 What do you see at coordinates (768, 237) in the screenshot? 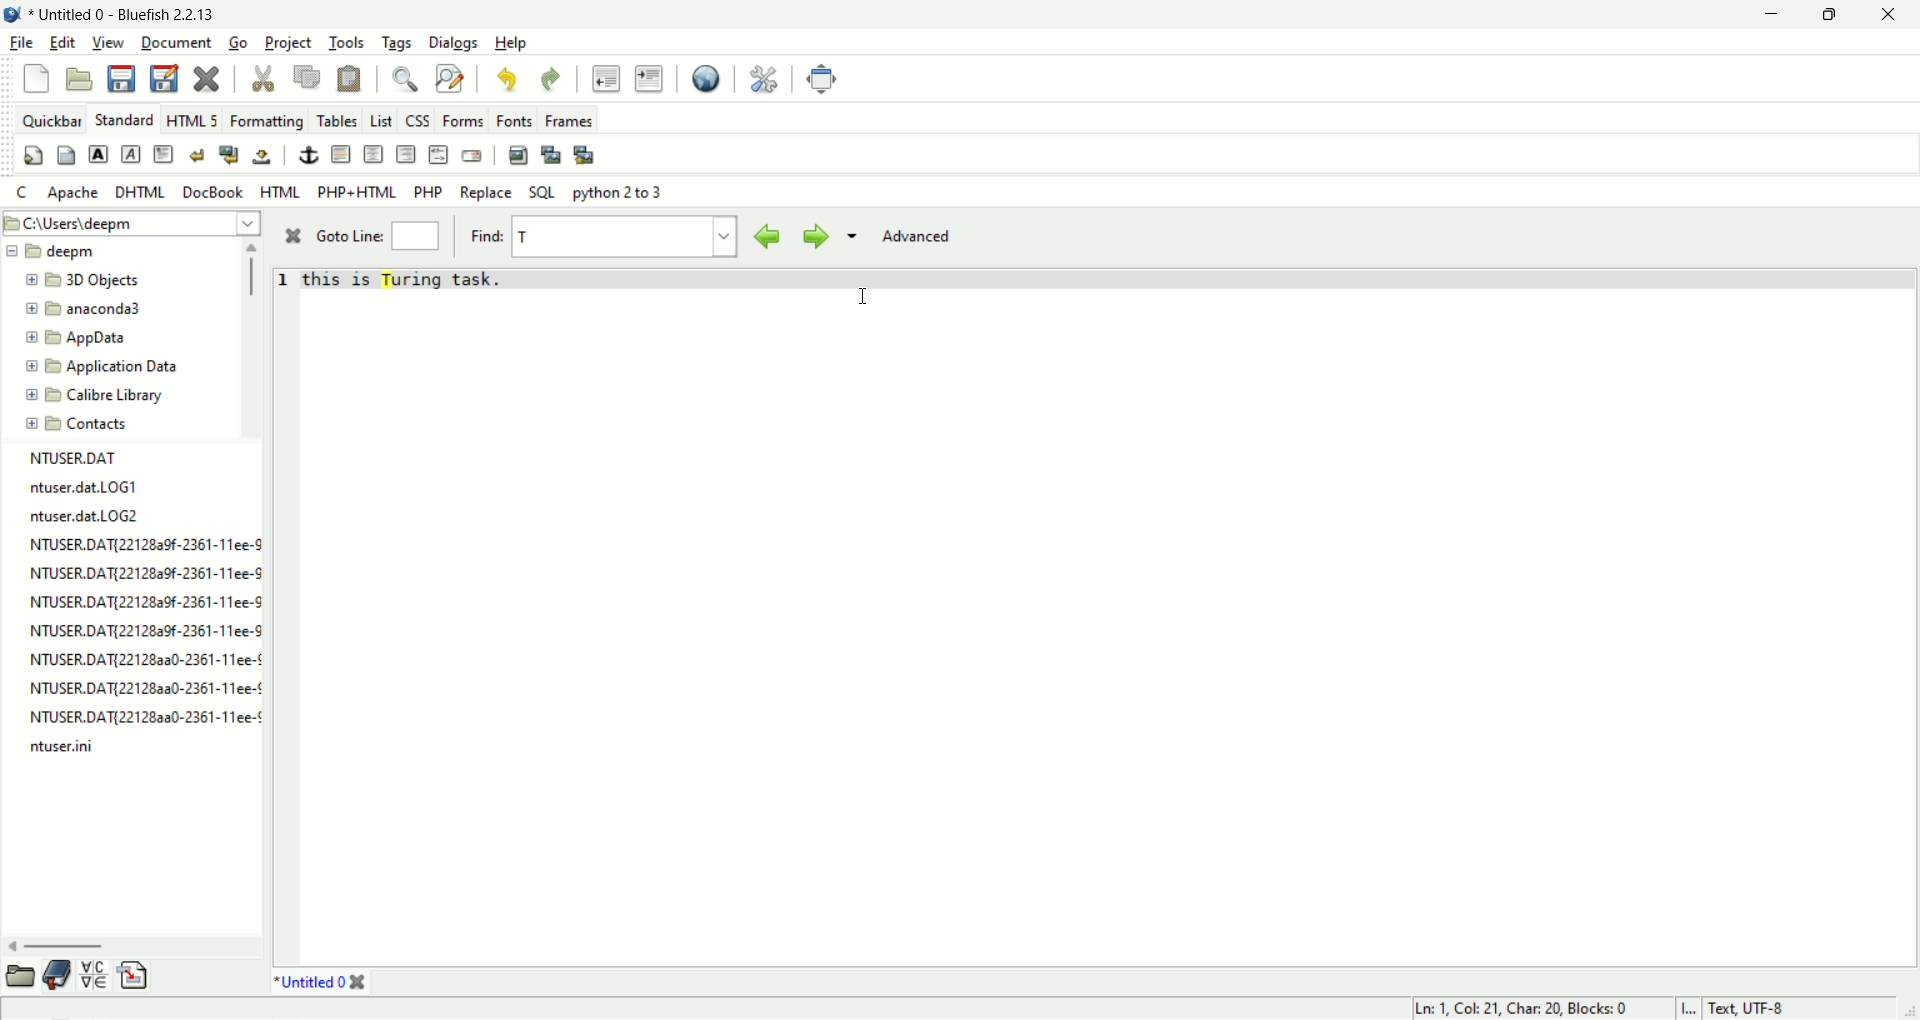
I see `find previous` at bounding box center [768, 237].